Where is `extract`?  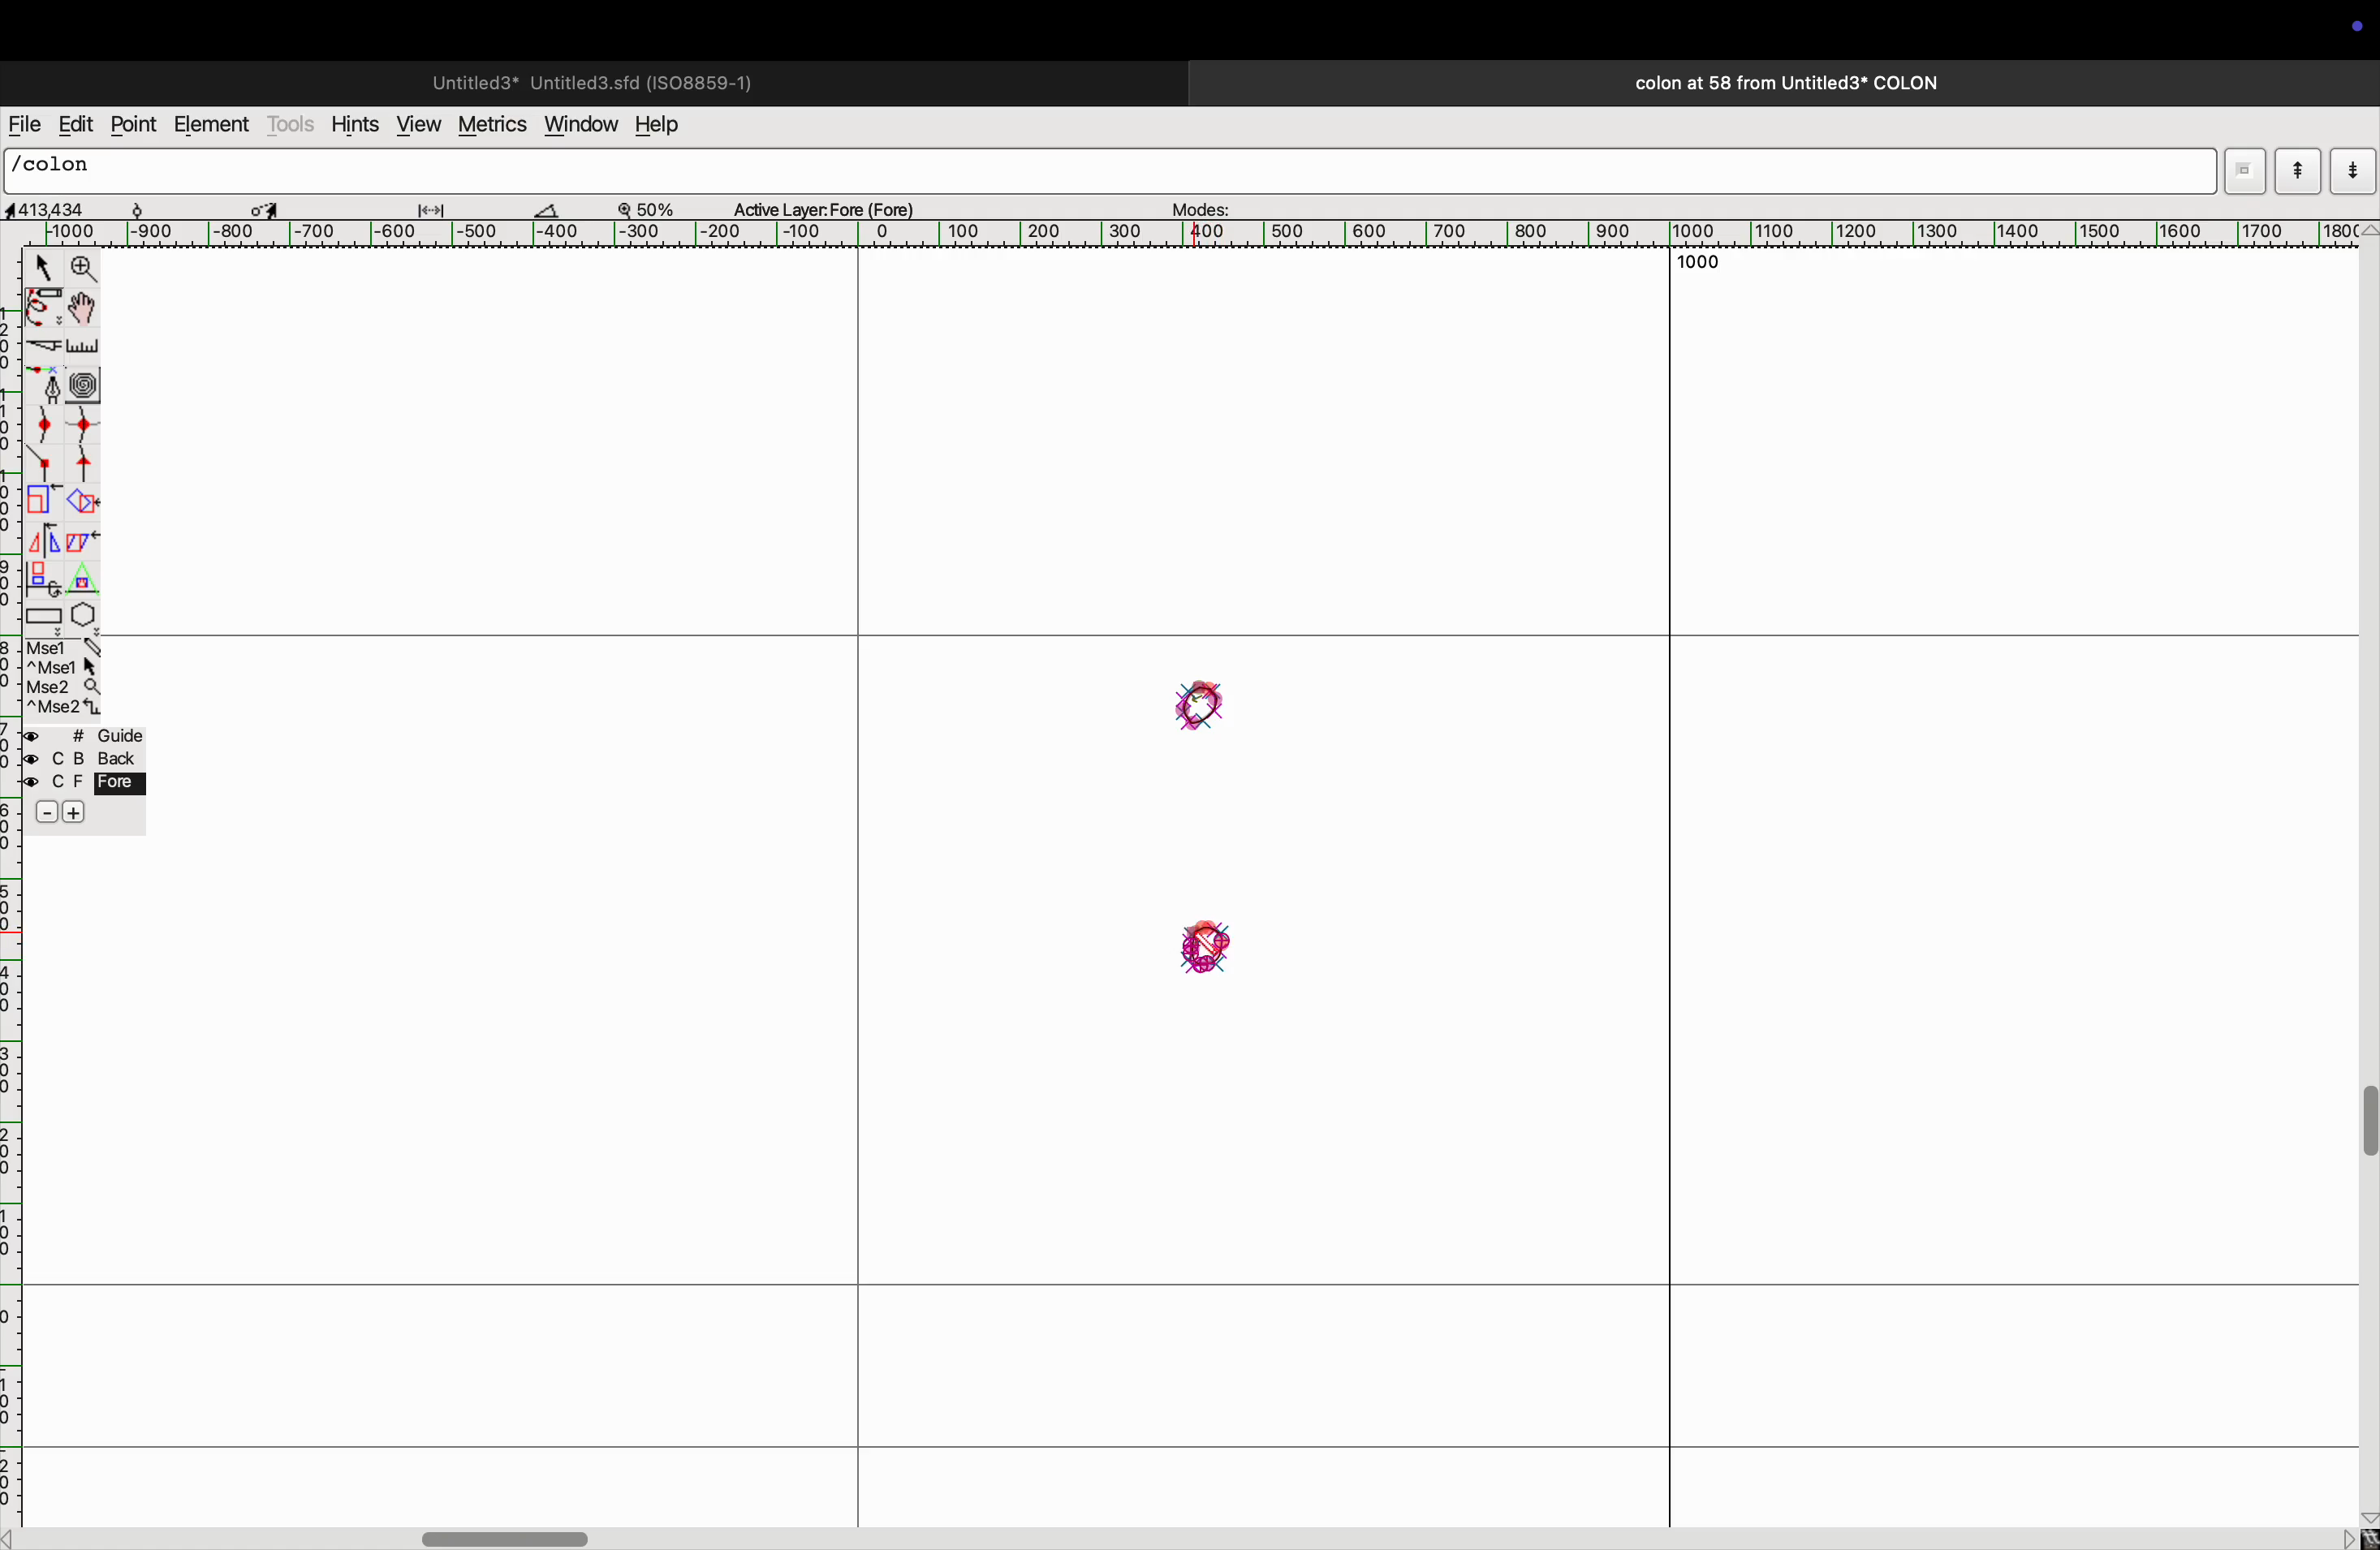 extract is located at coordinates (82, 503).